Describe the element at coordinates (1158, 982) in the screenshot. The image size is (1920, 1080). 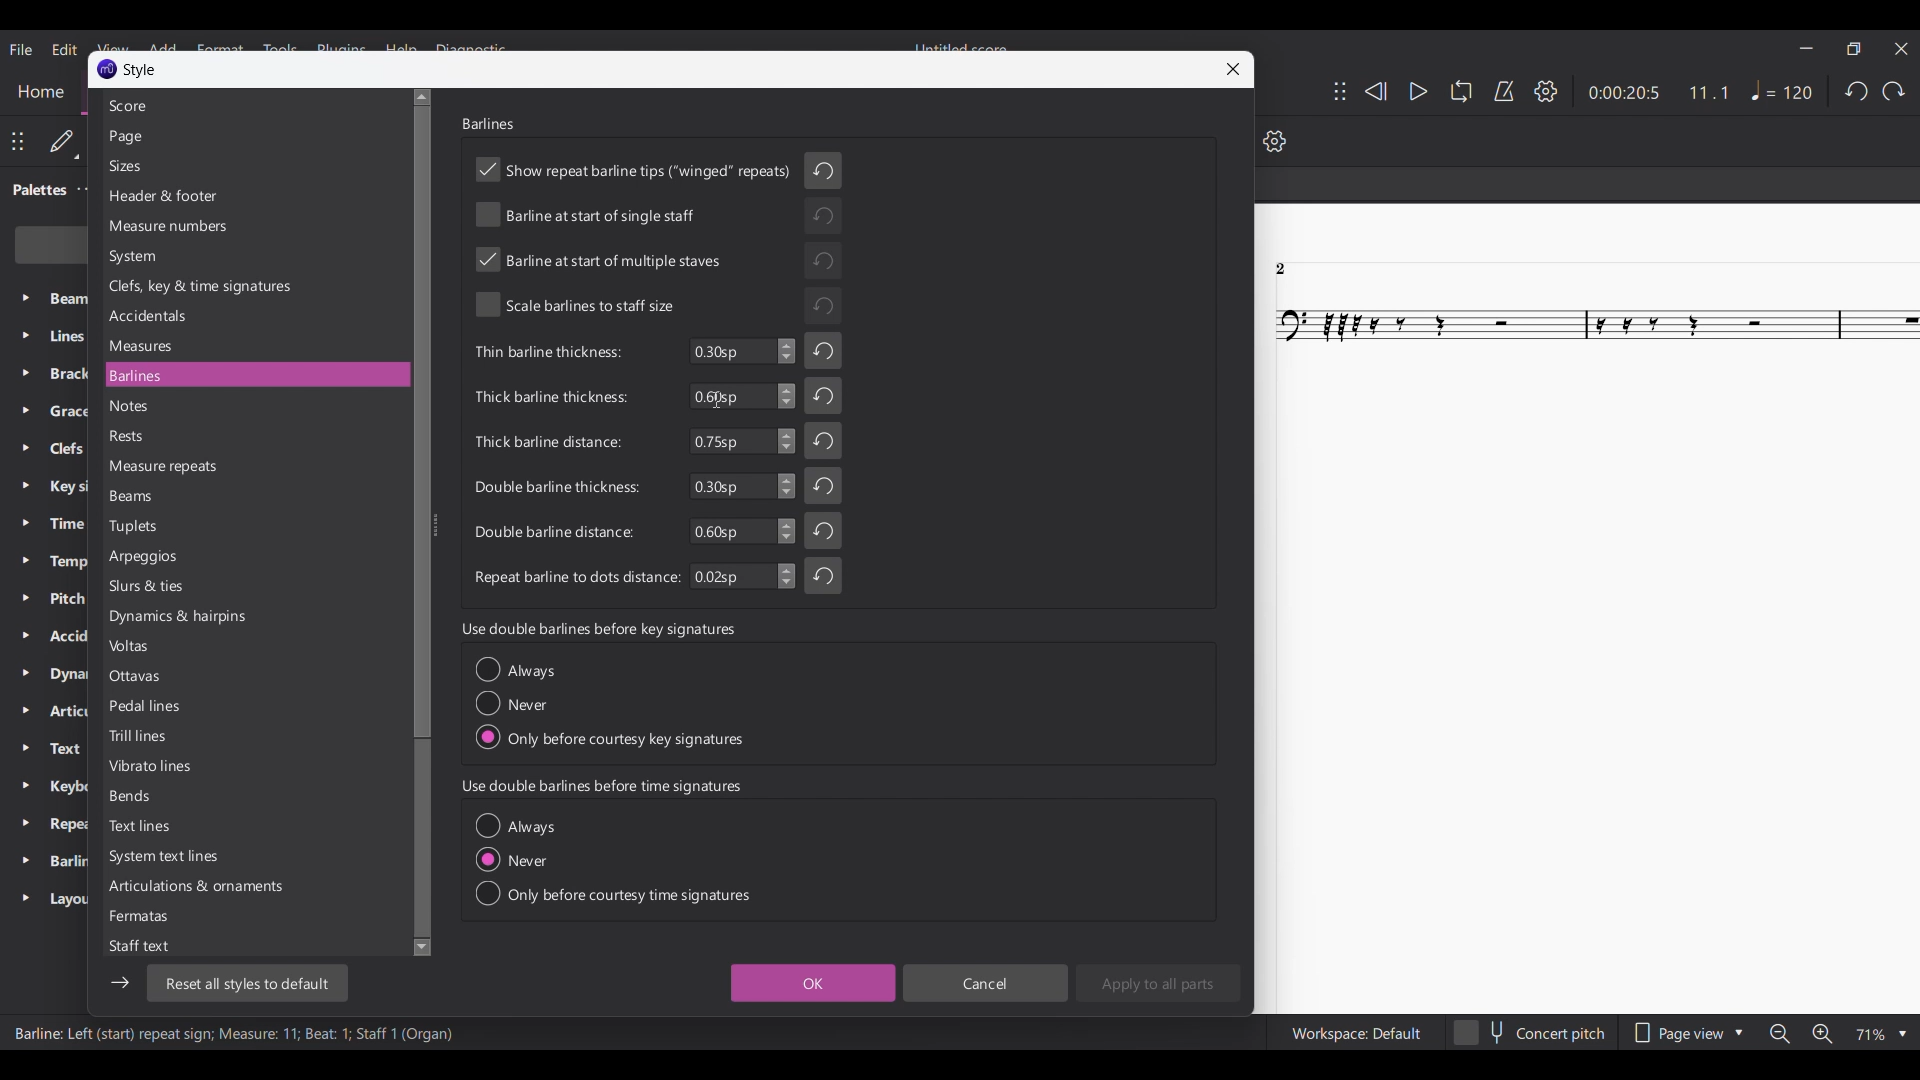
I see `Apply to all parts` at that location.